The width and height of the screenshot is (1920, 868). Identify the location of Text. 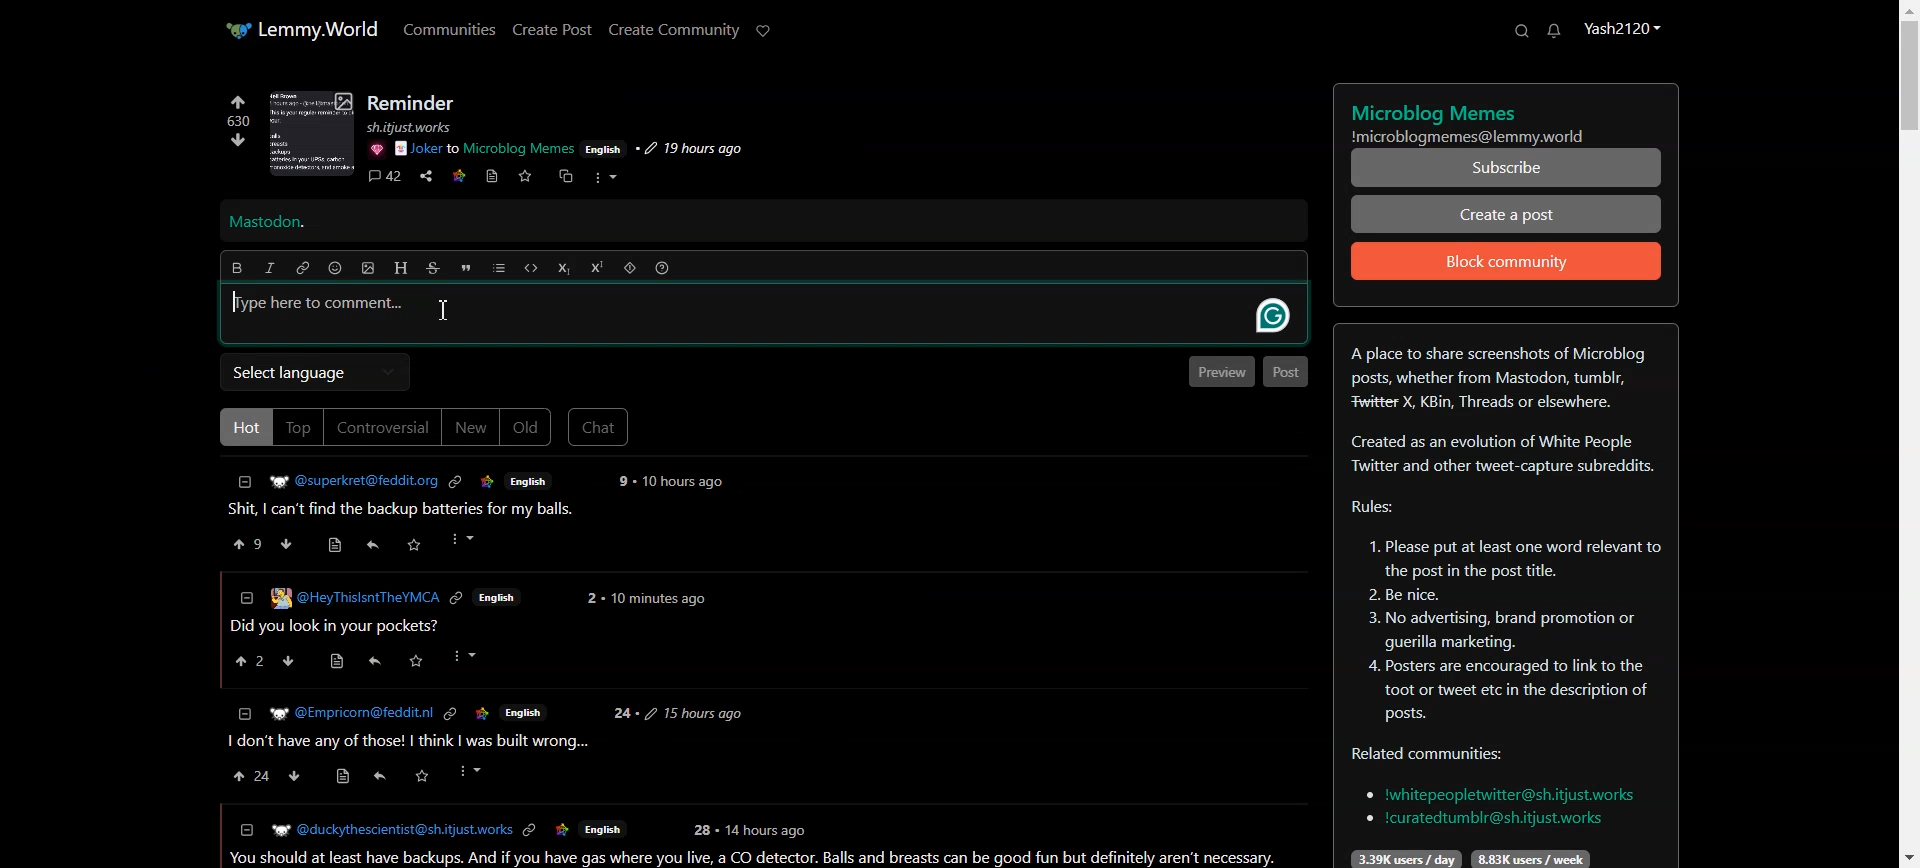
(1507, 118).